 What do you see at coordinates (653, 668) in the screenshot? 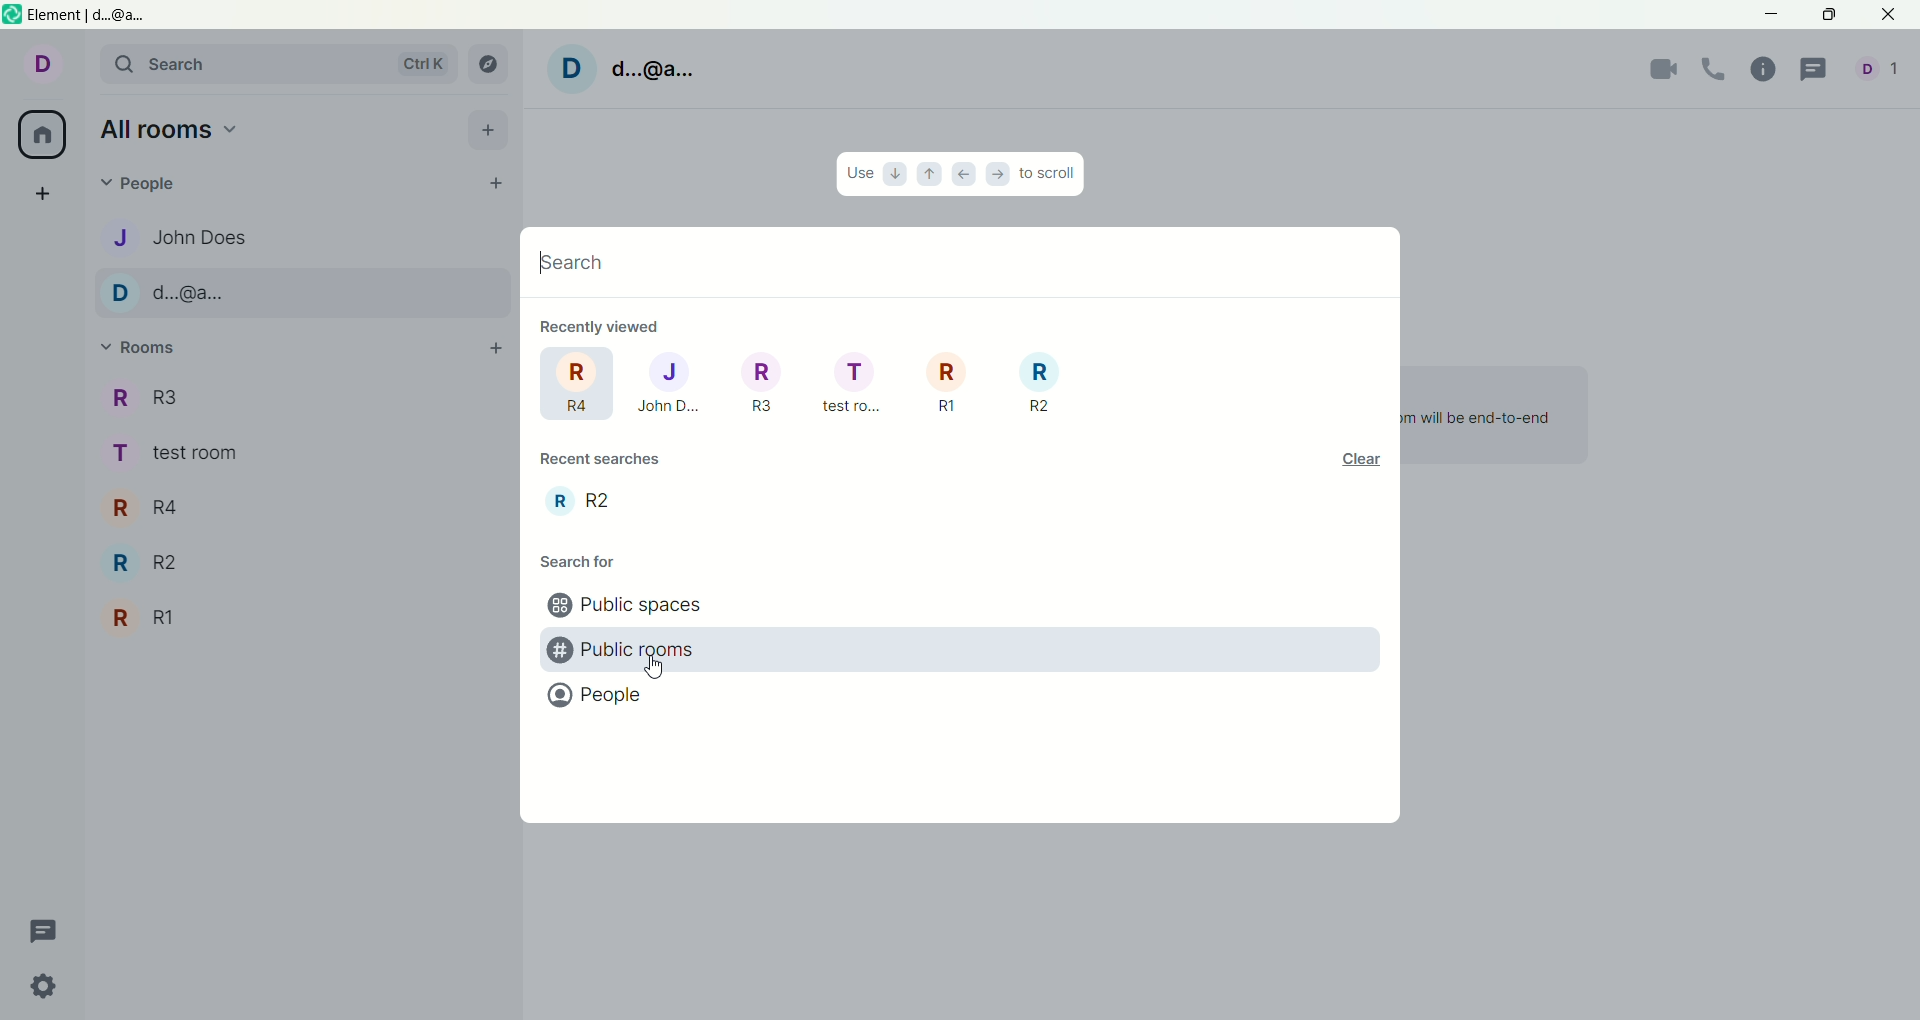
I see `Cursor` at bounding box center [653, 668].